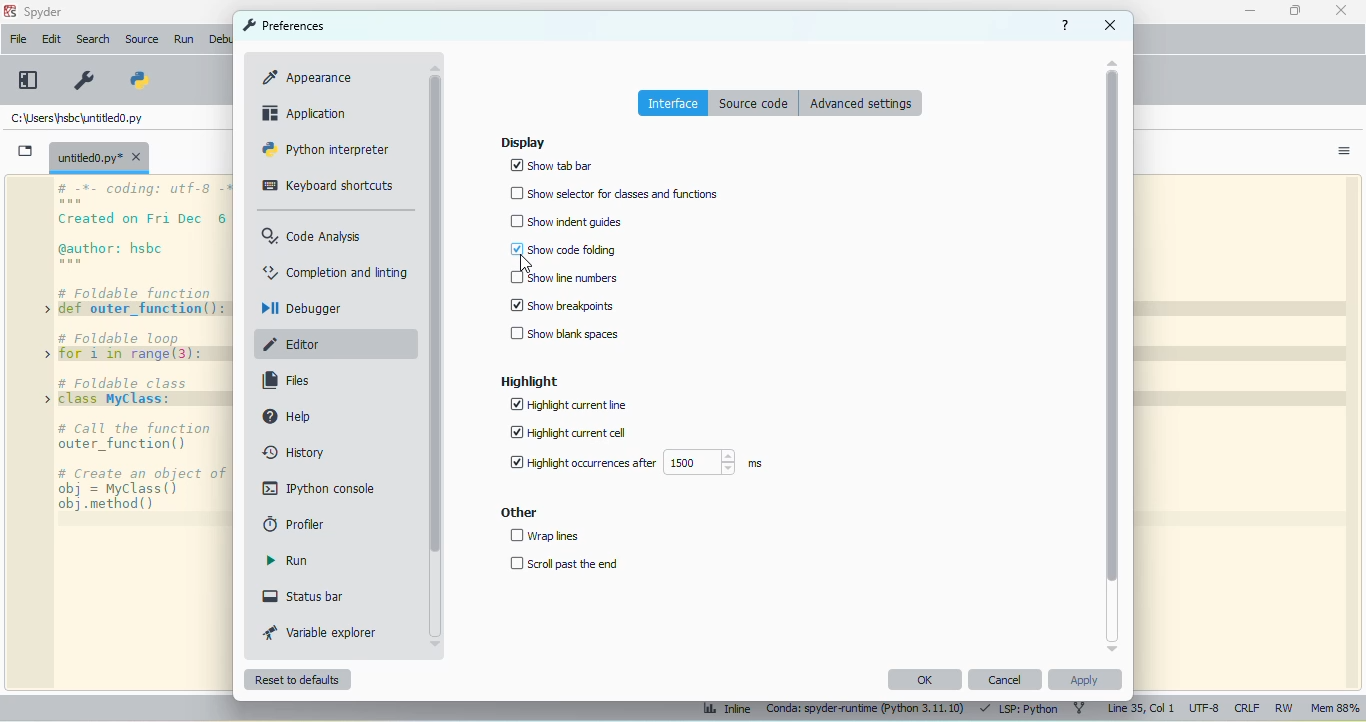 The image size is (1366, 722). I want to click on application, so click(307, 113).